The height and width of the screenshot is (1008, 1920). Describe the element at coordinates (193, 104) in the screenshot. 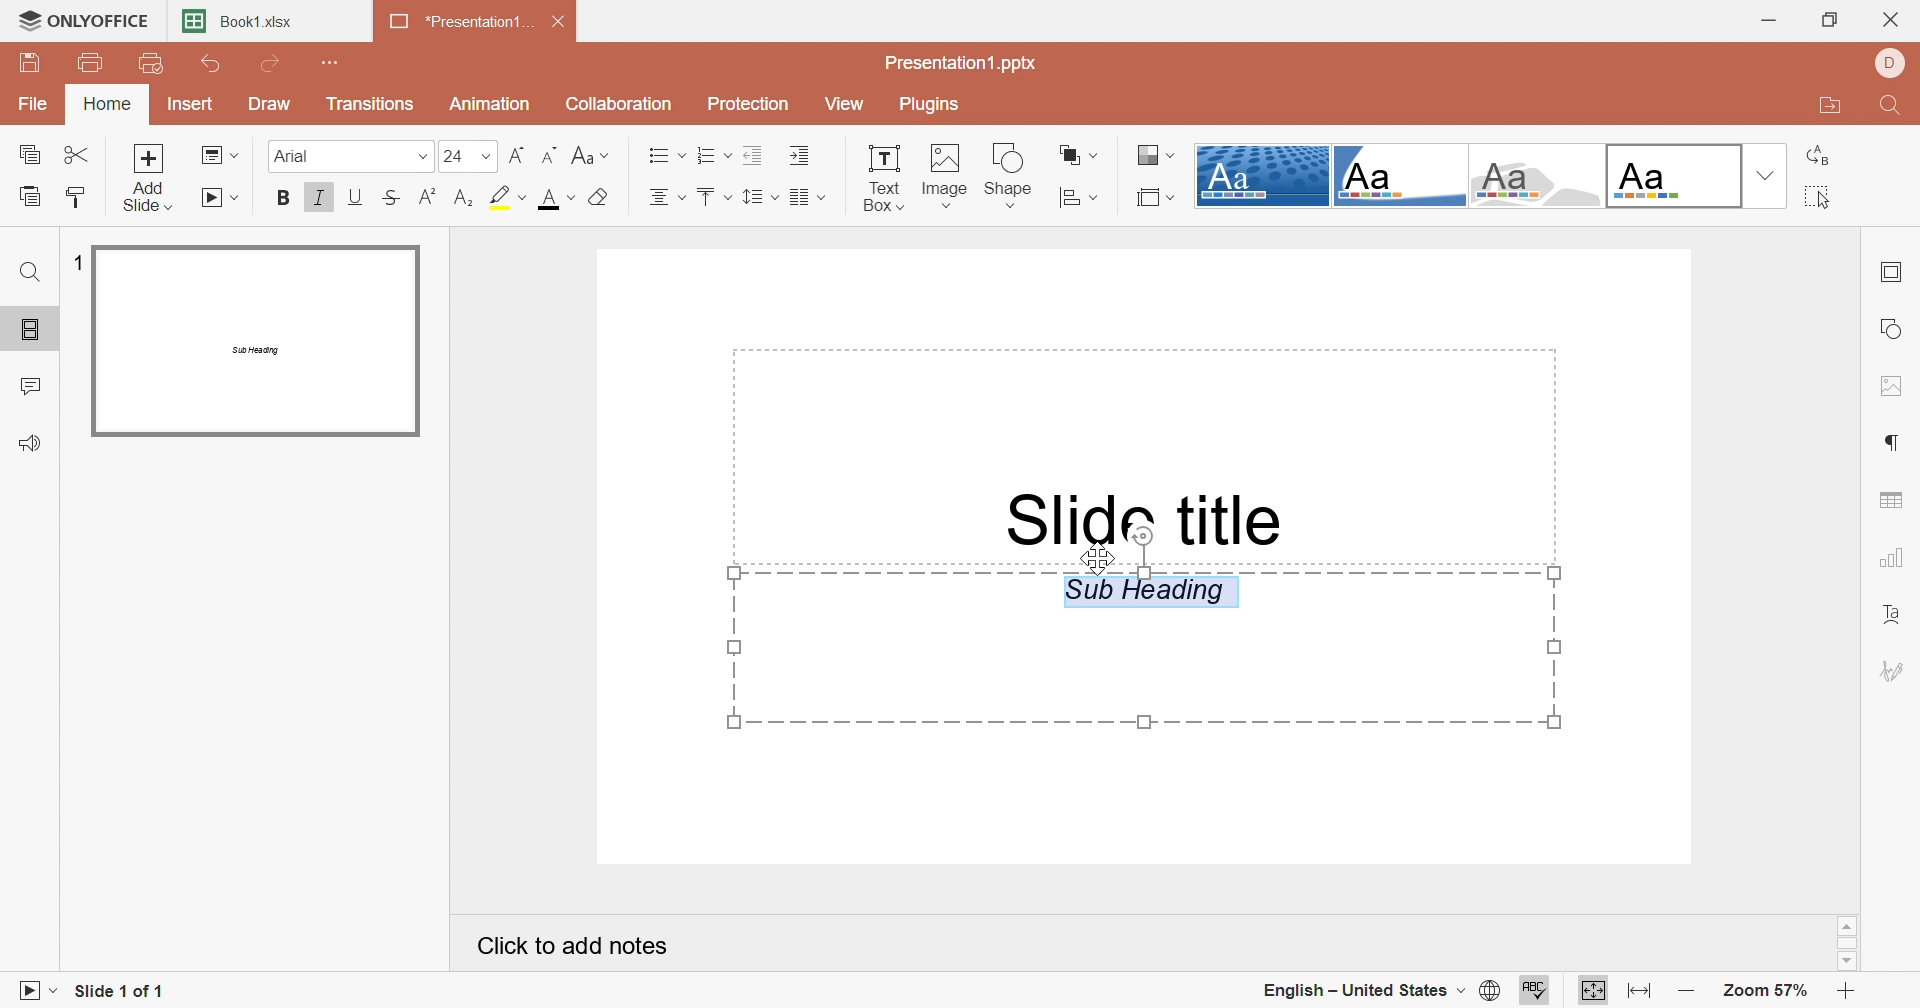

I see `Insert` at that location.